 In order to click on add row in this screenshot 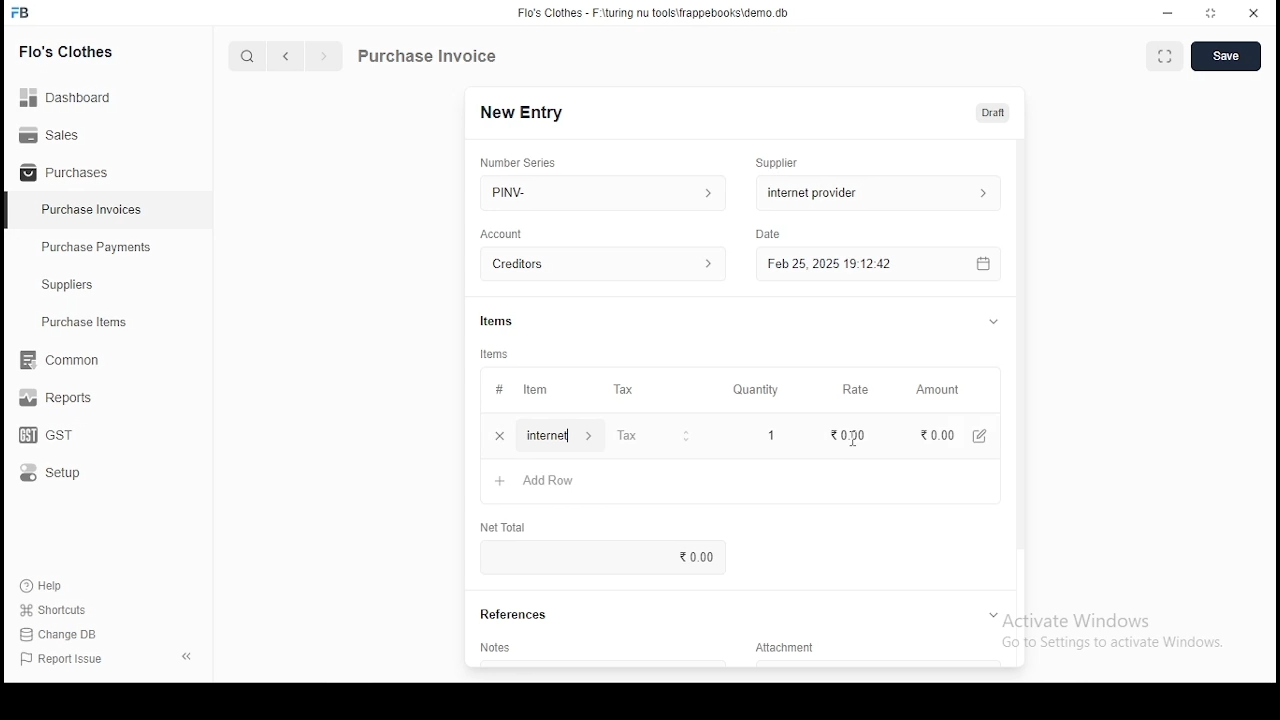, I will do `click(541, 481)`.